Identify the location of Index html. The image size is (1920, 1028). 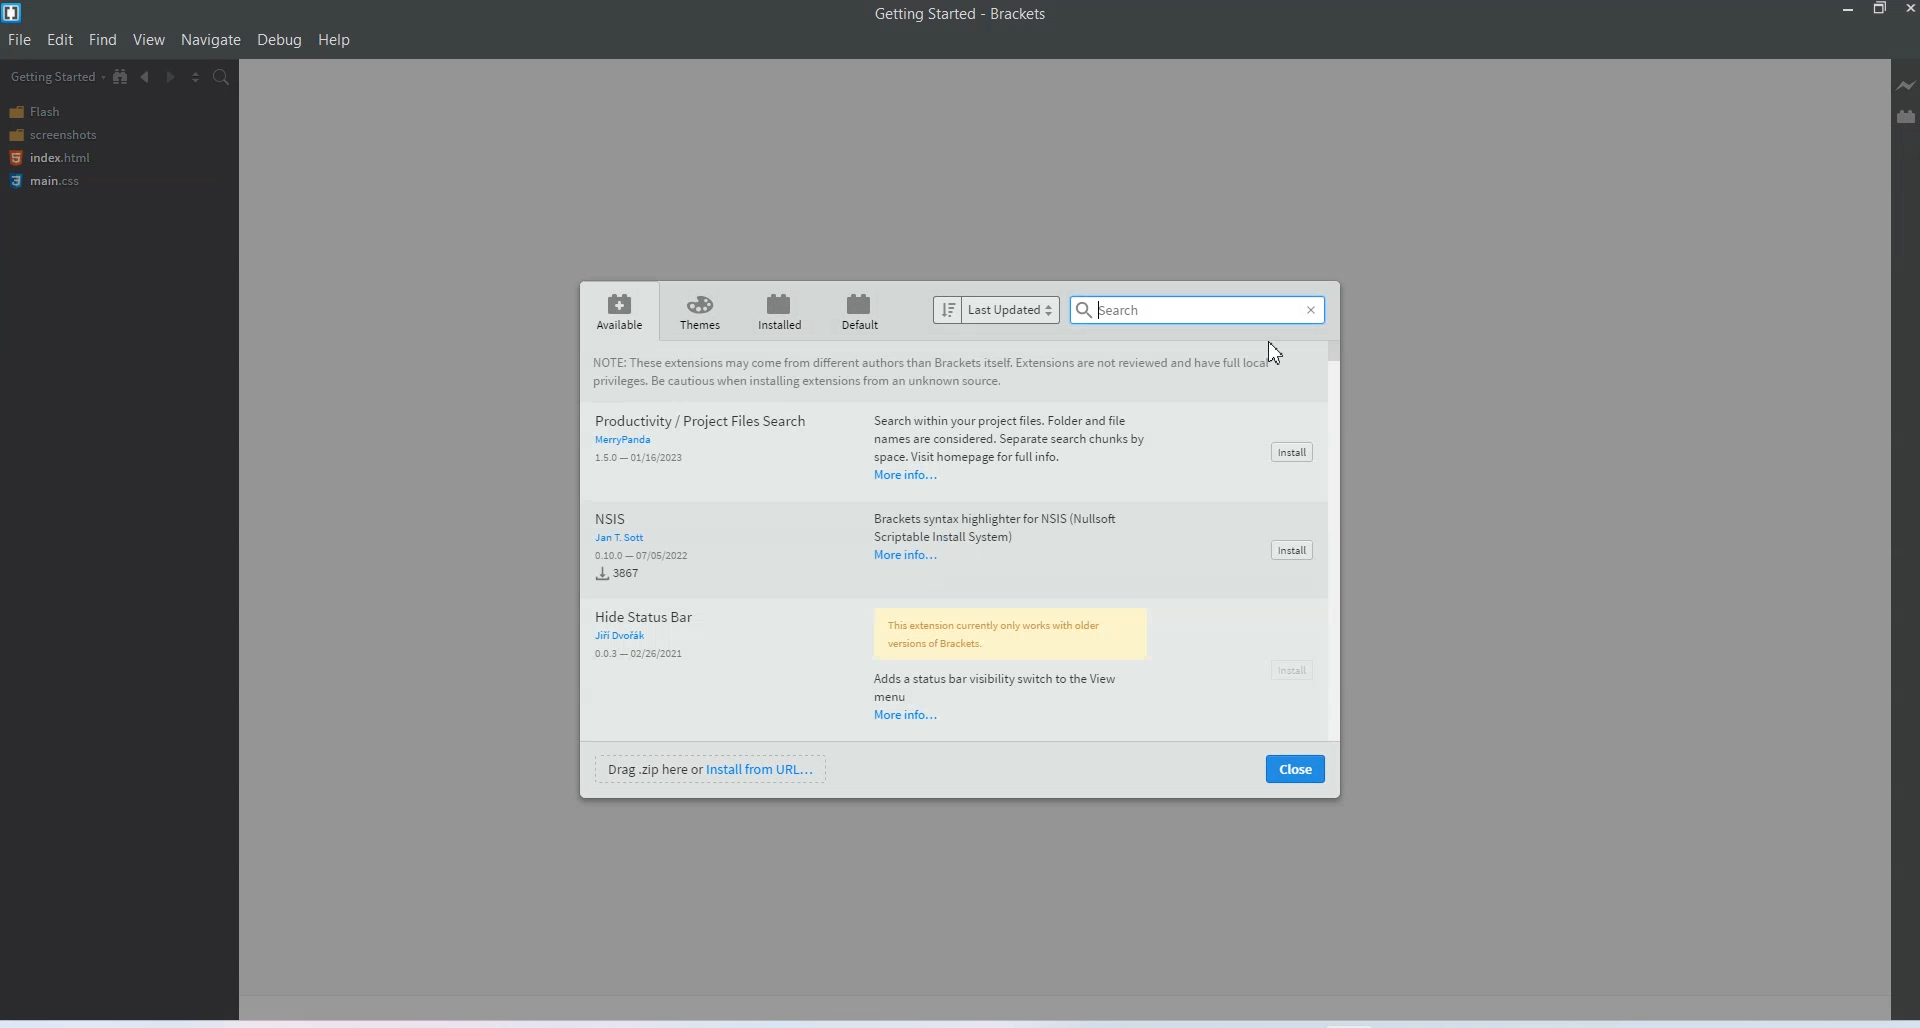
(68, 159).